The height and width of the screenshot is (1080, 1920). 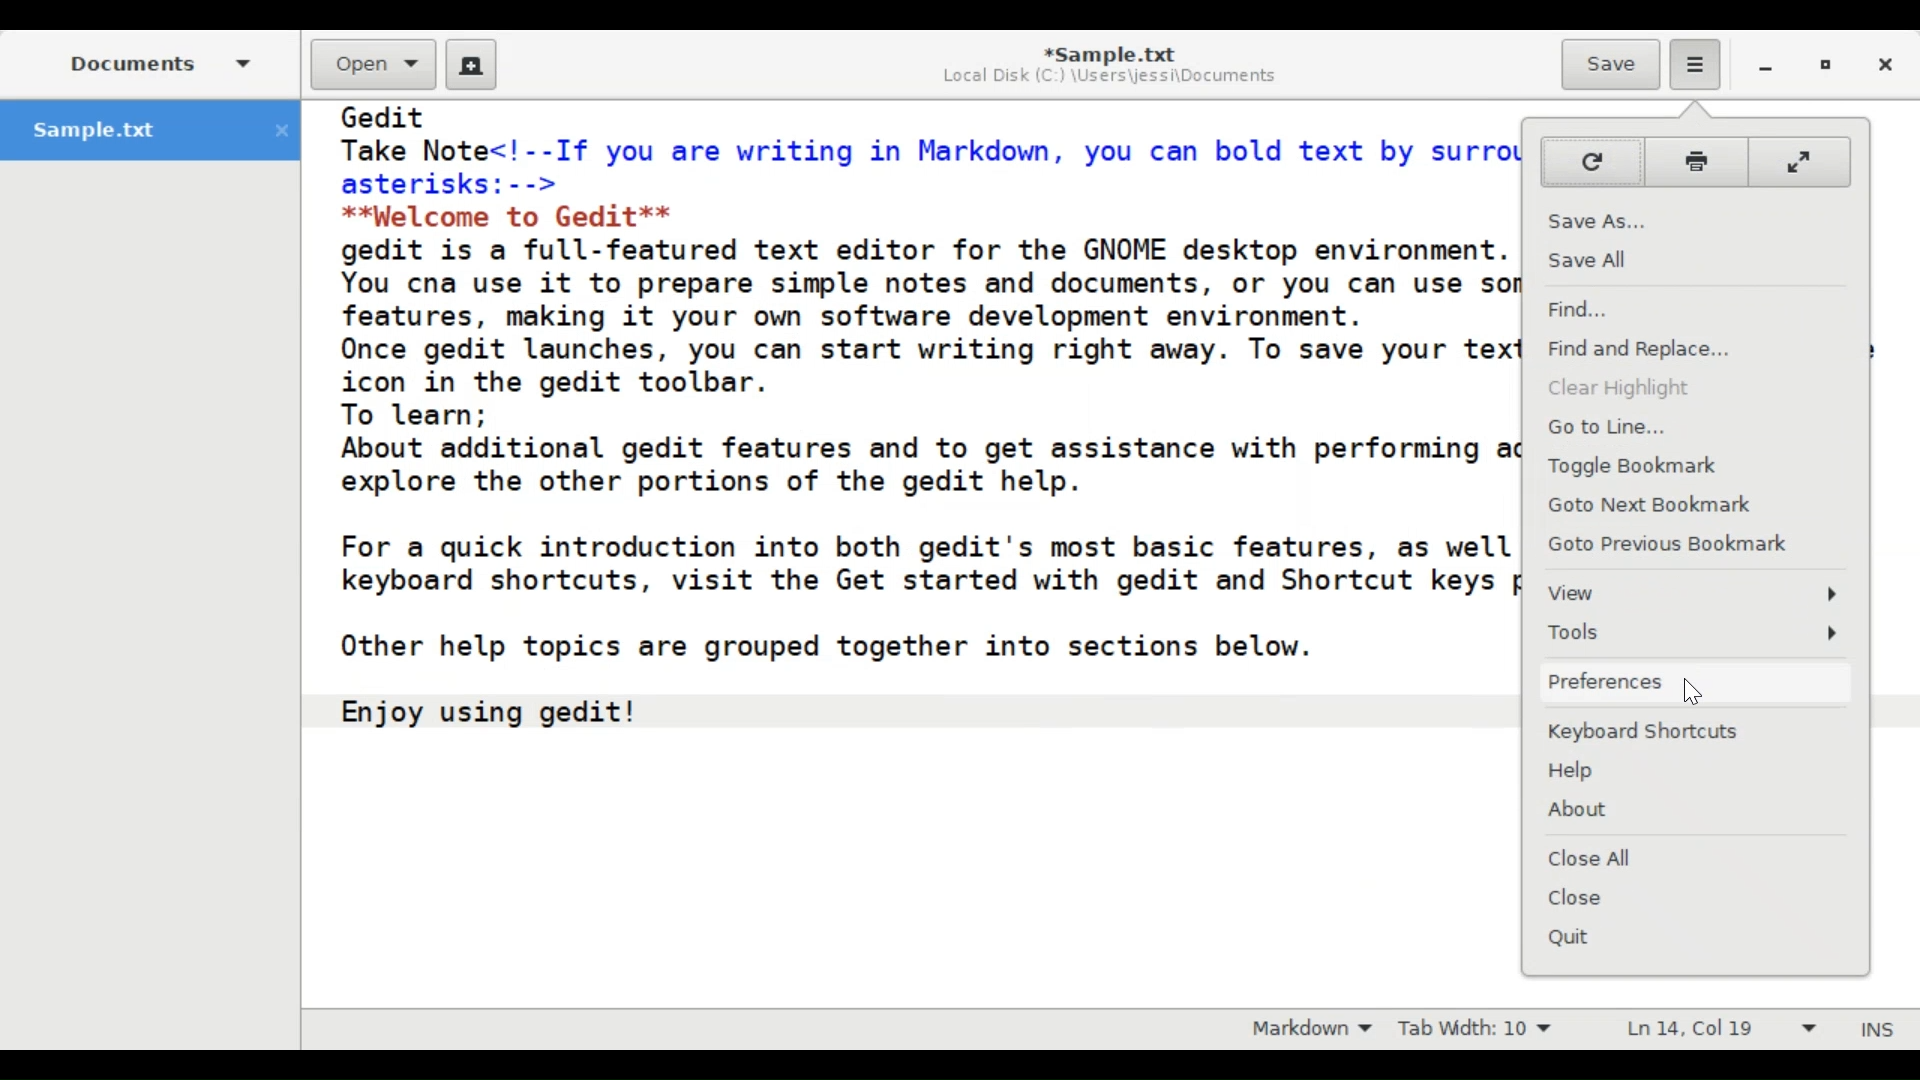 What do you see at coordinates (1697, 465) in the screenshot?
I see `Toggle Bookmark` at bounding box center [1697, 465].